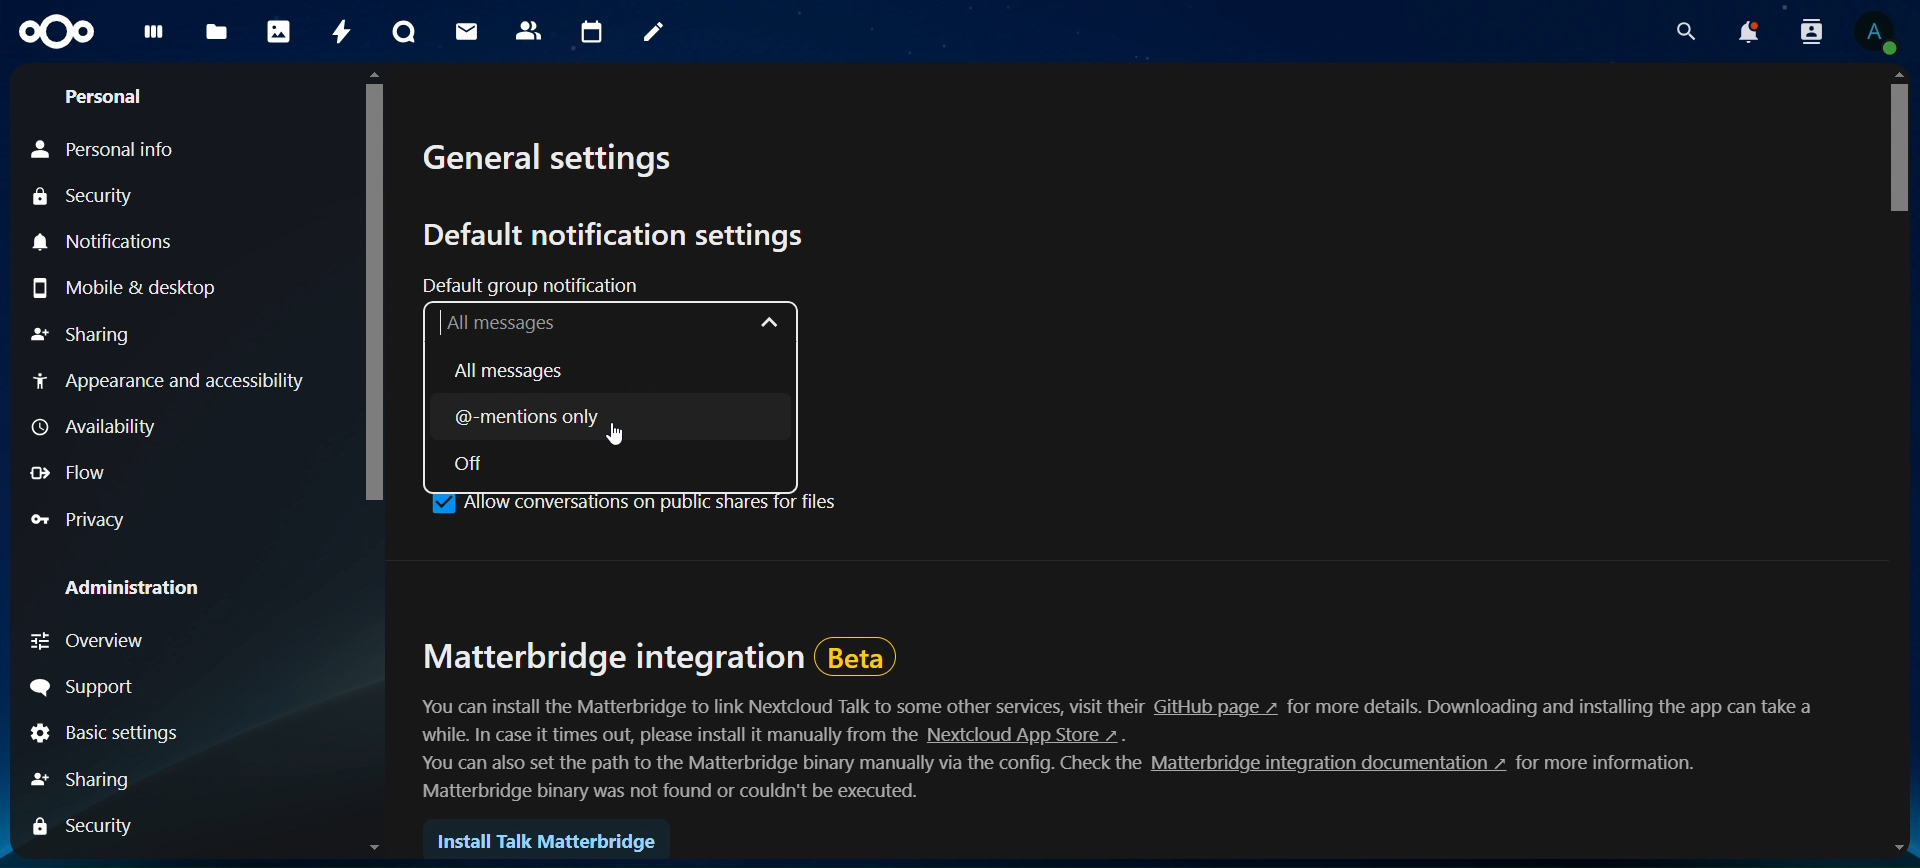 This screenshot has height=868, width=1920. I want to click on mail, so click(472, 33).